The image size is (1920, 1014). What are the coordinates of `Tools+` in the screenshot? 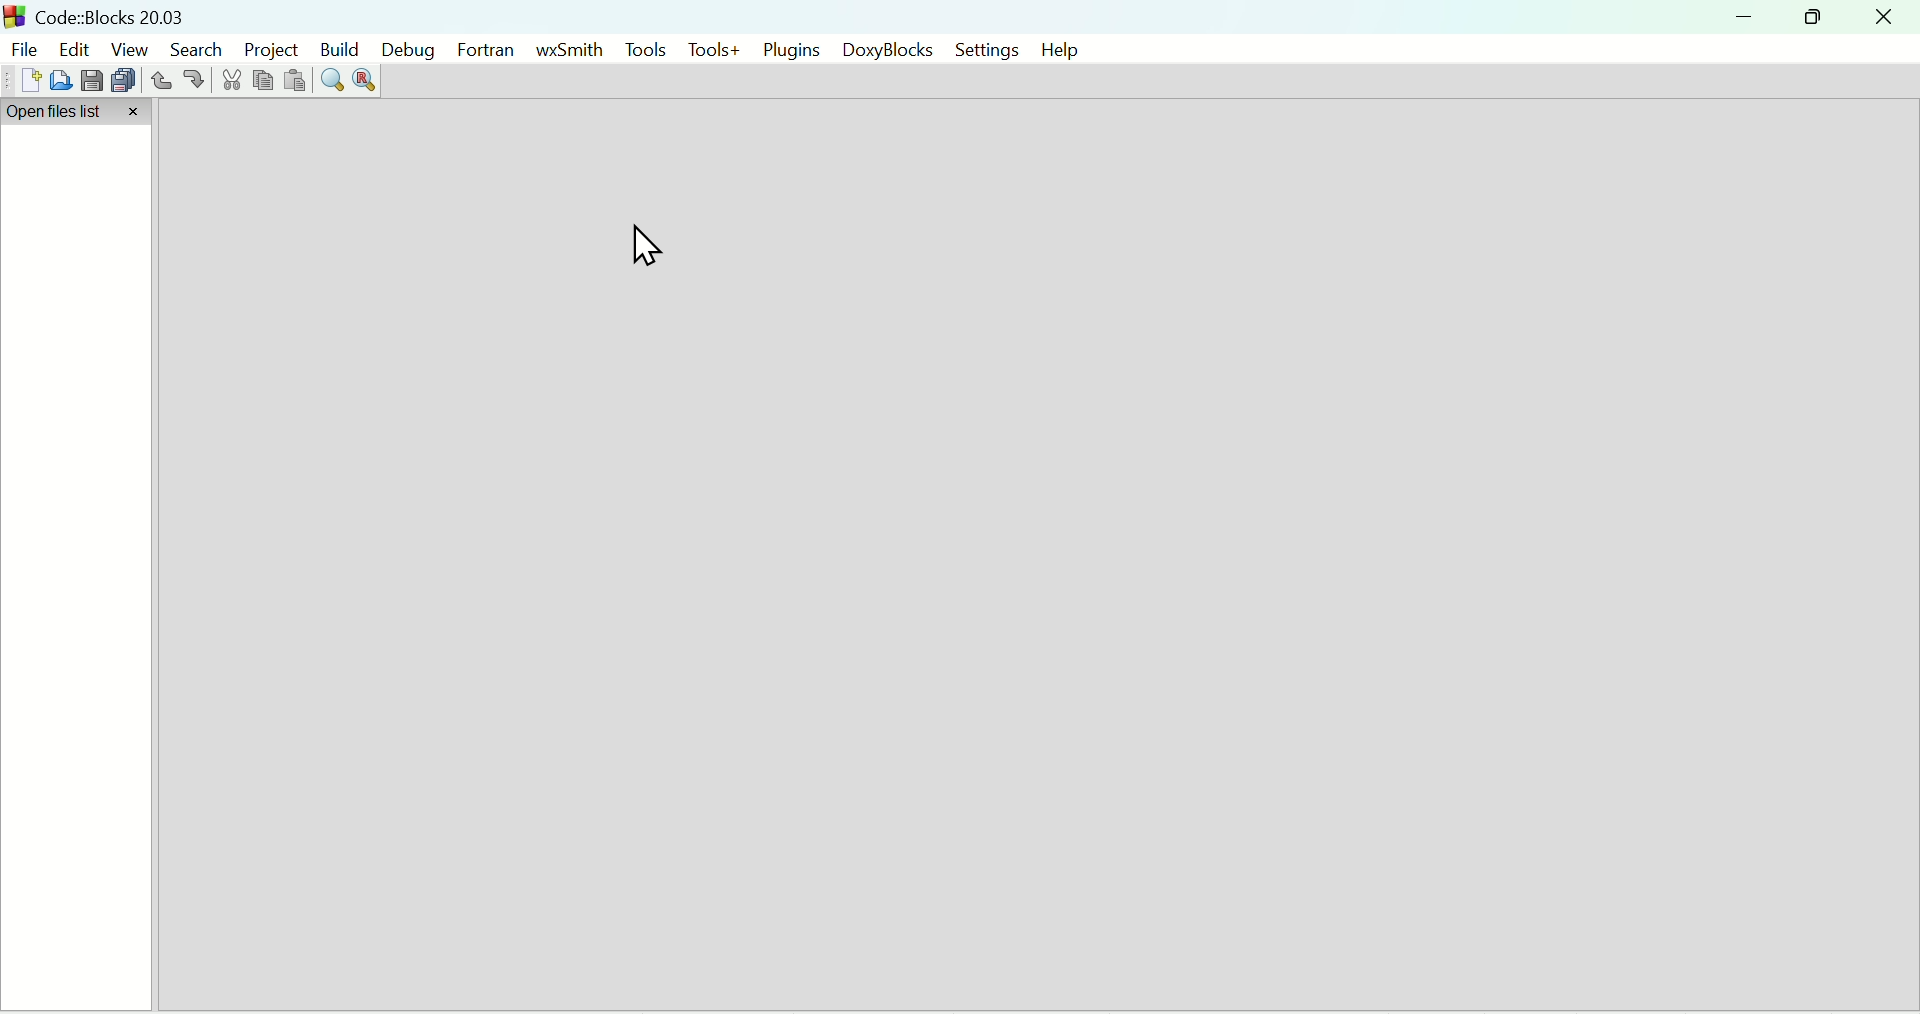 It's located at (714, 49).